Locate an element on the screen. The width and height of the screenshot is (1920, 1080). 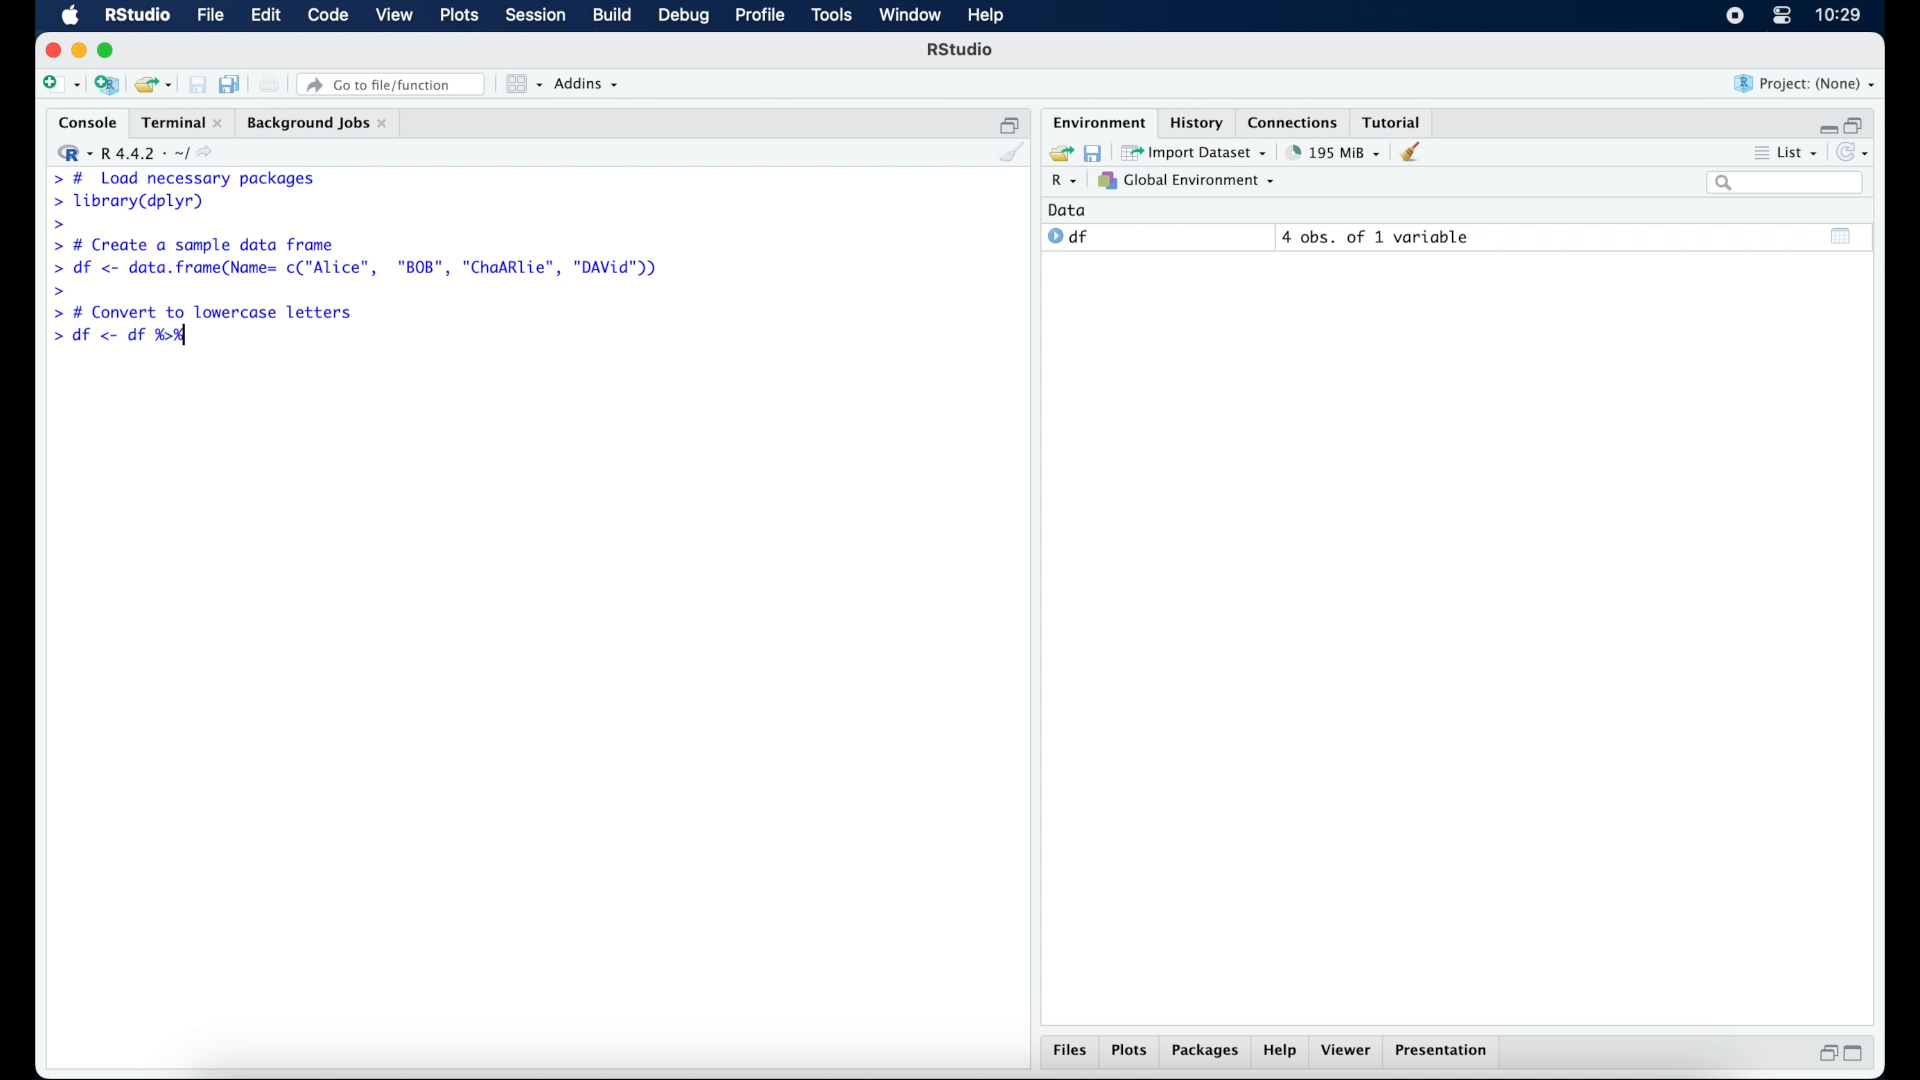
plots is located at coordinates (1132, 1052).